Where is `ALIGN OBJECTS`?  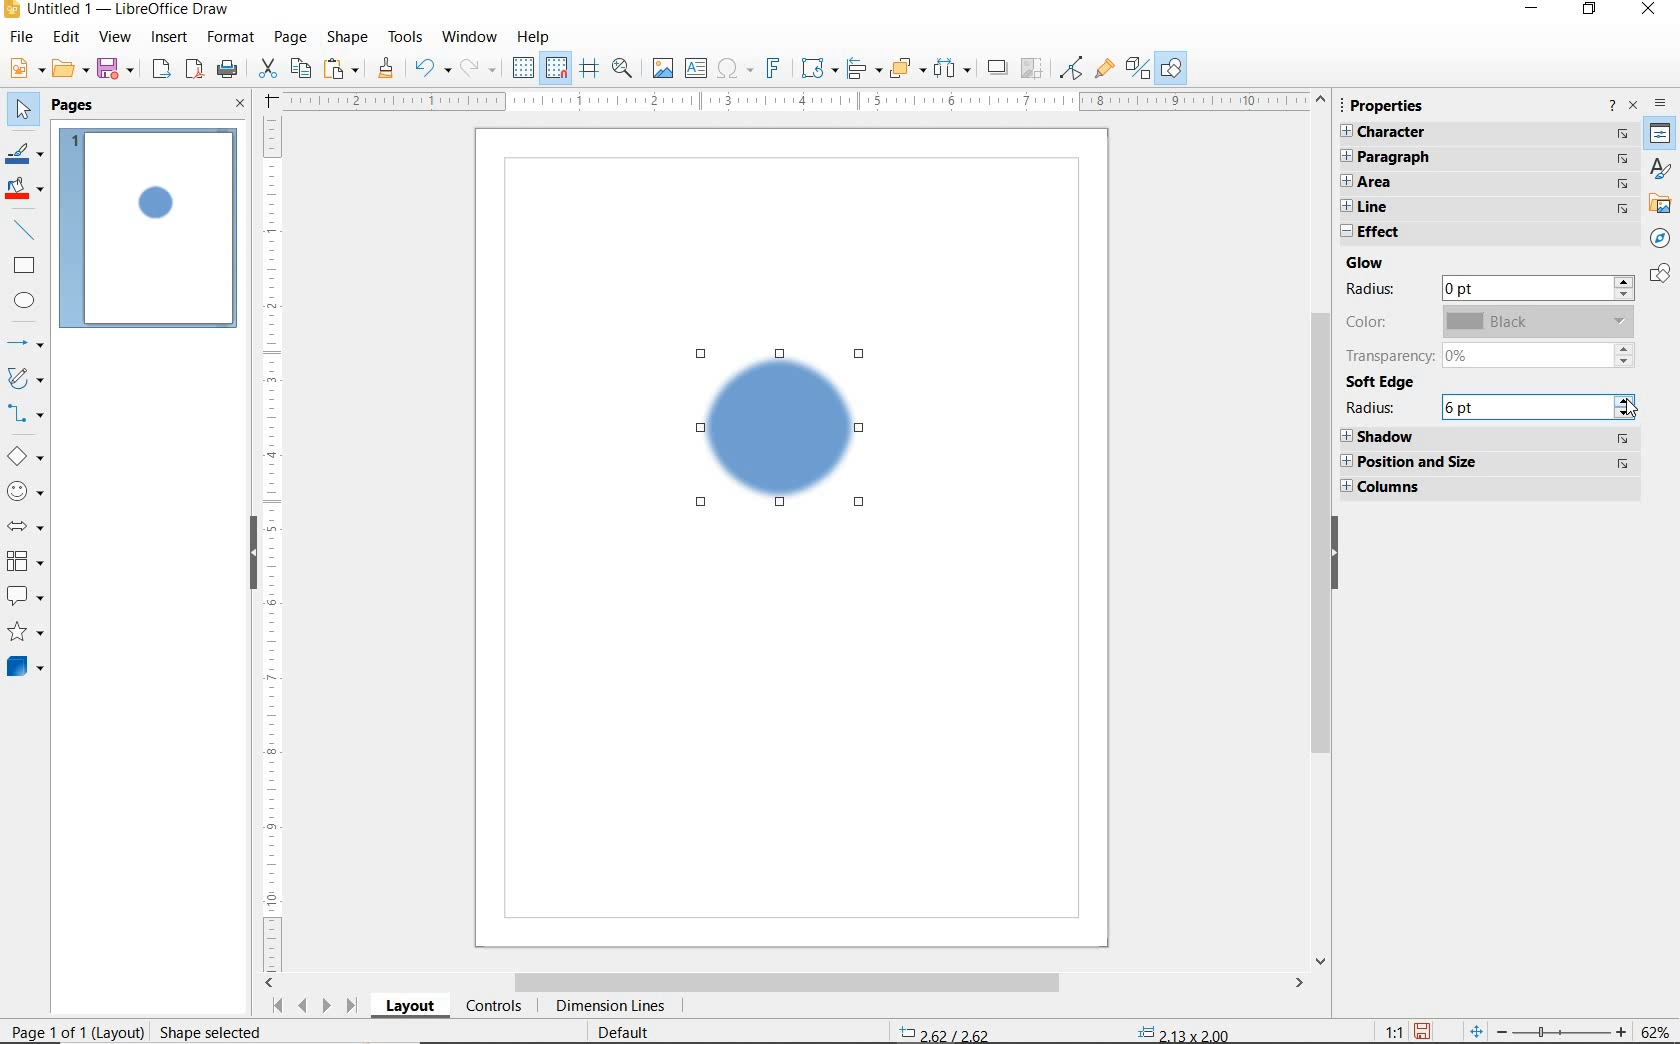
ALIGN OBJECTS is located at coordinates (864, 67).